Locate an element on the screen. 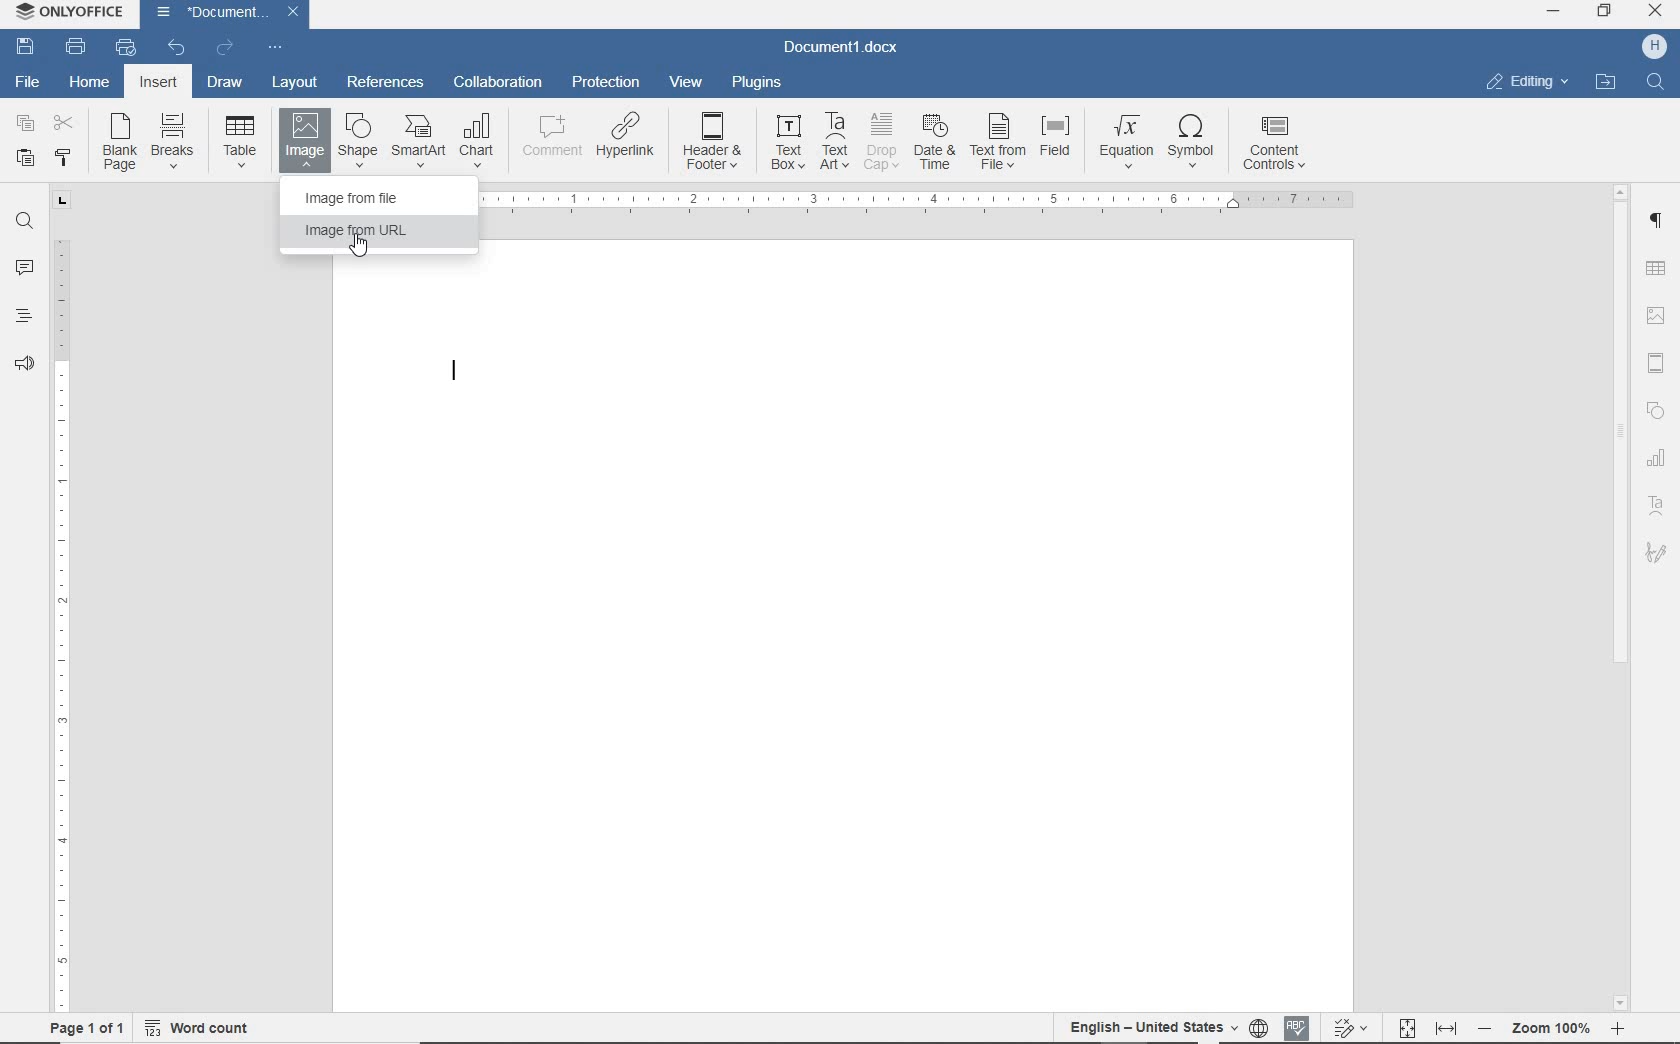  layout is located at coordinates (298, 83).